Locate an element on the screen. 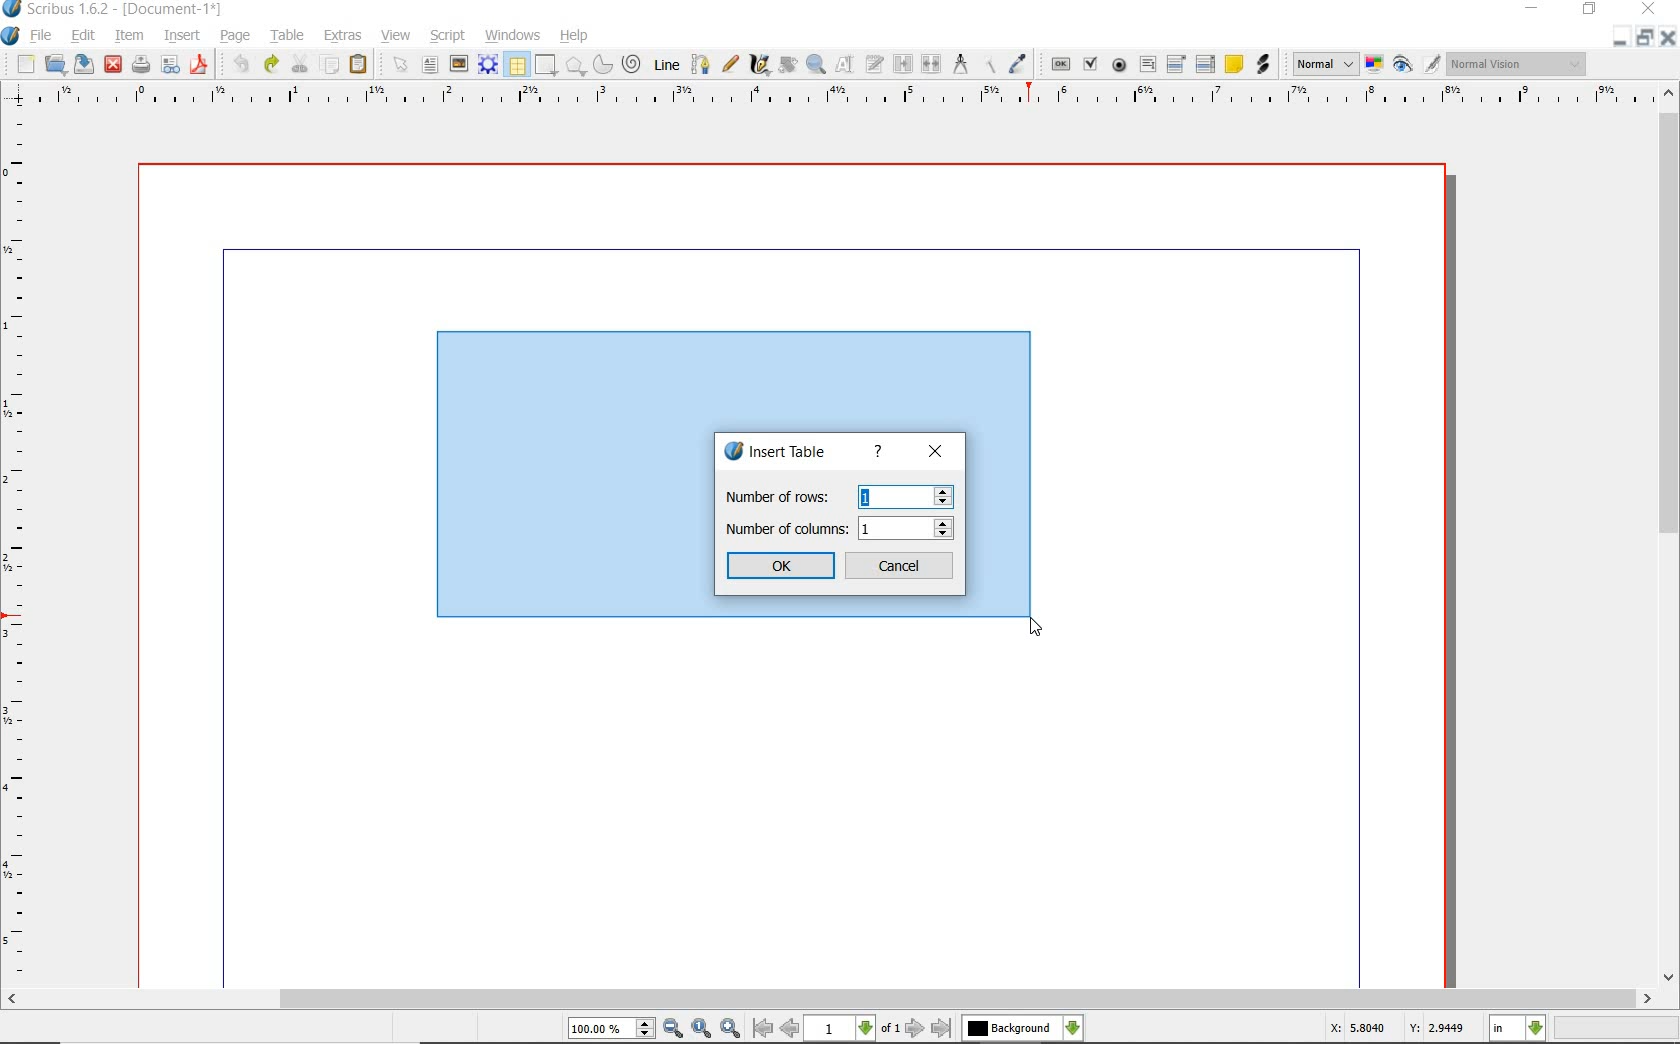  save is located at coordinates (85, 63).